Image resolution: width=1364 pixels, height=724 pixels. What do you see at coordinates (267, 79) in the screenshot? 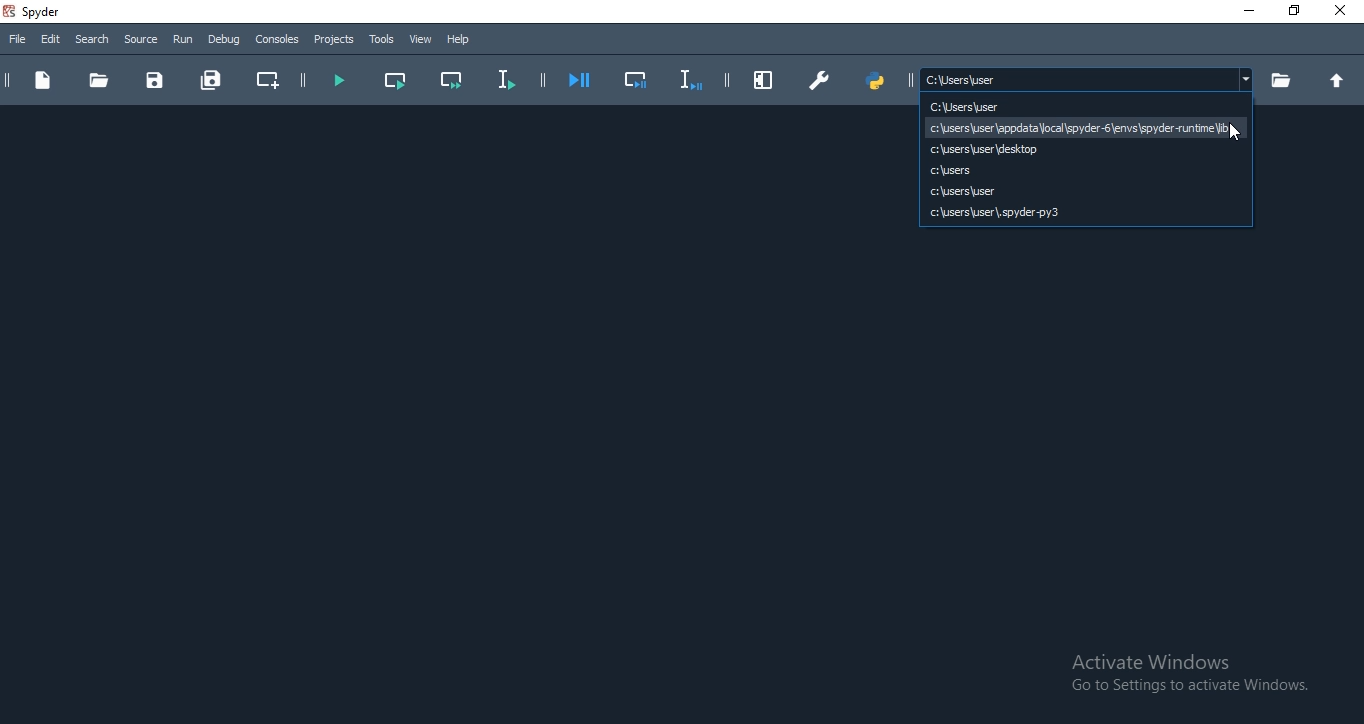
I see `create new cell` at bounding box center [267, 79].